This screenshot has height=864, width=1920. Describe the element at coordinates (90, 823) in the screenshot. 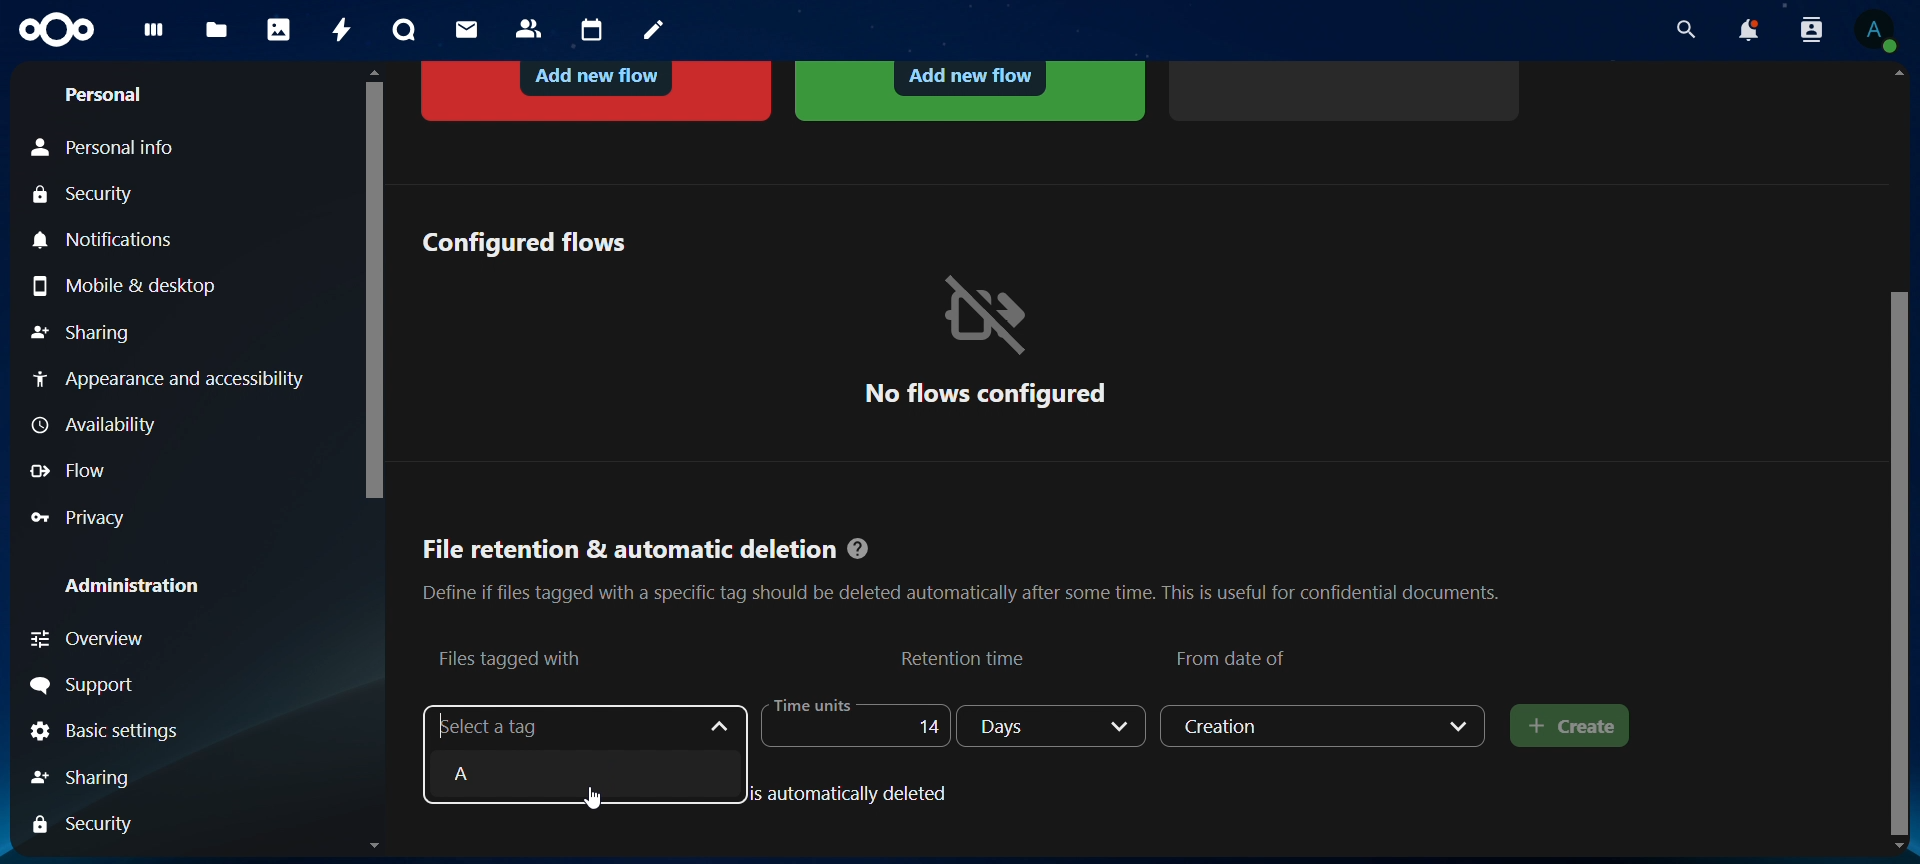

I see `security` at that location.